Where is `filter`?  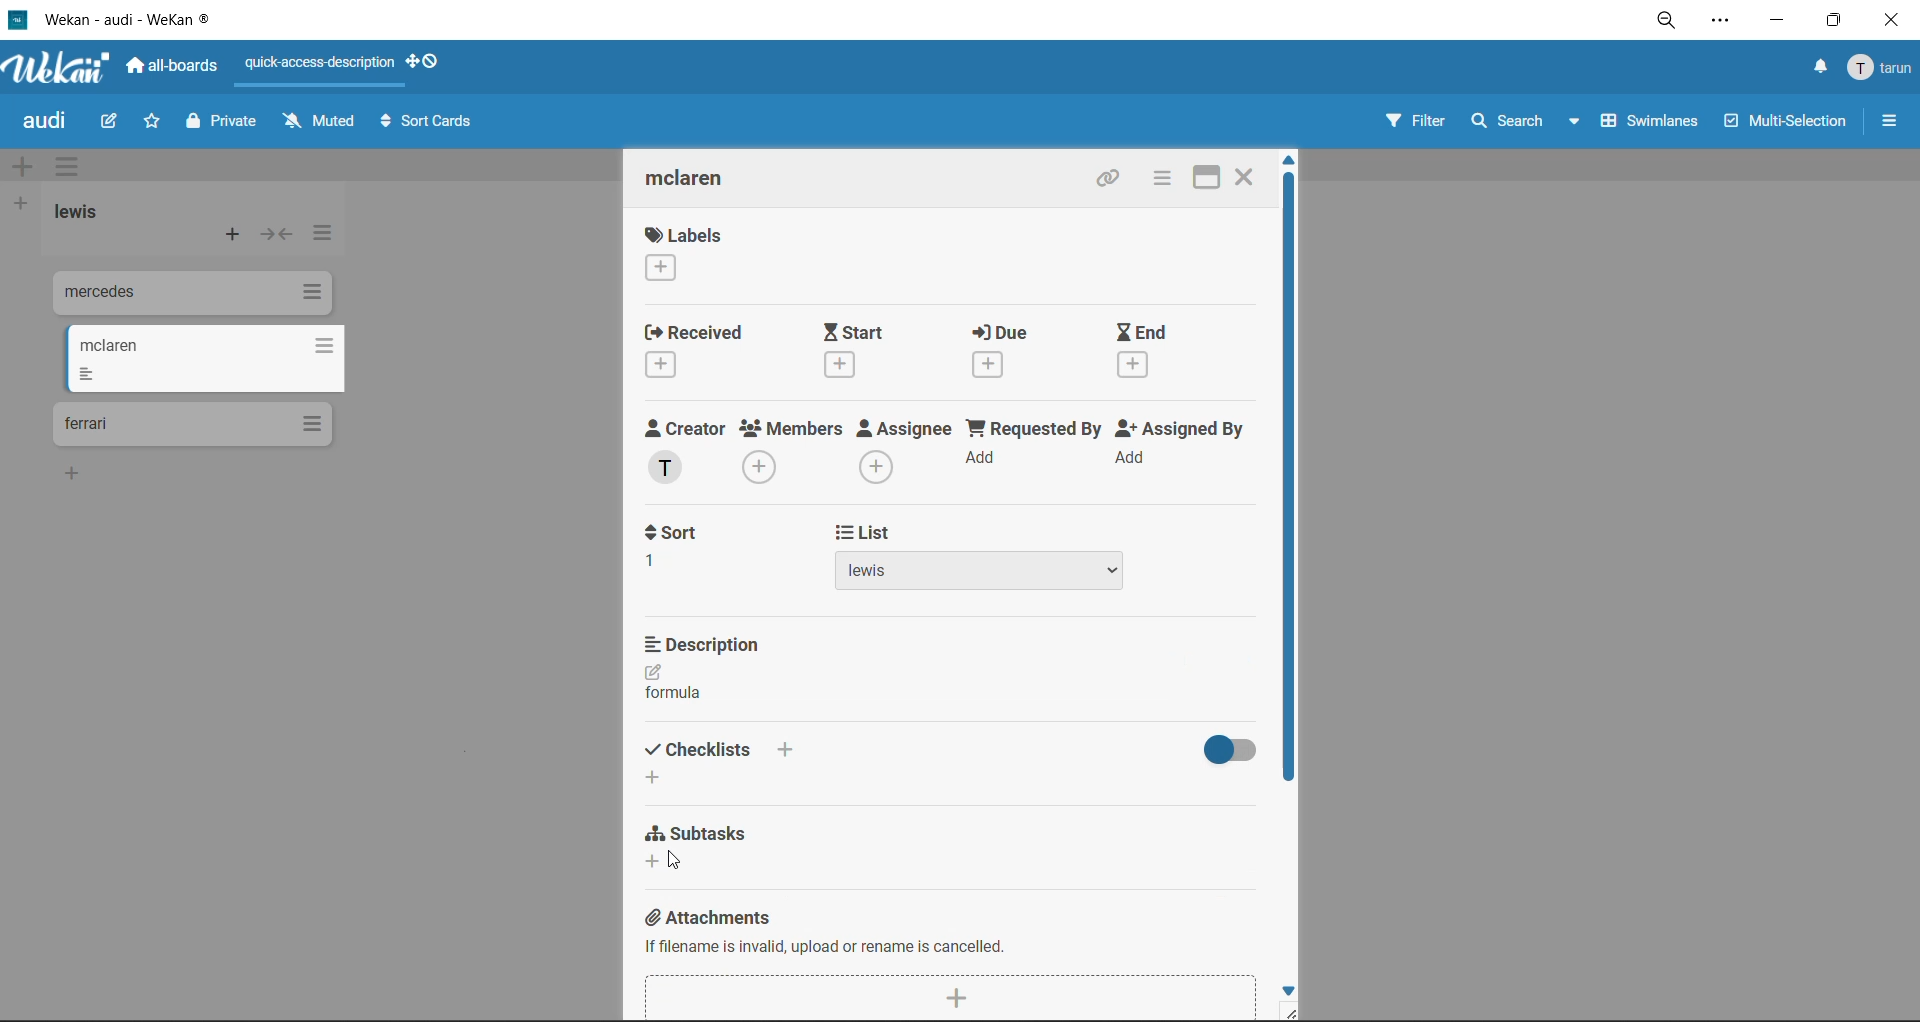 filter is located at coordinates (1414, 123).